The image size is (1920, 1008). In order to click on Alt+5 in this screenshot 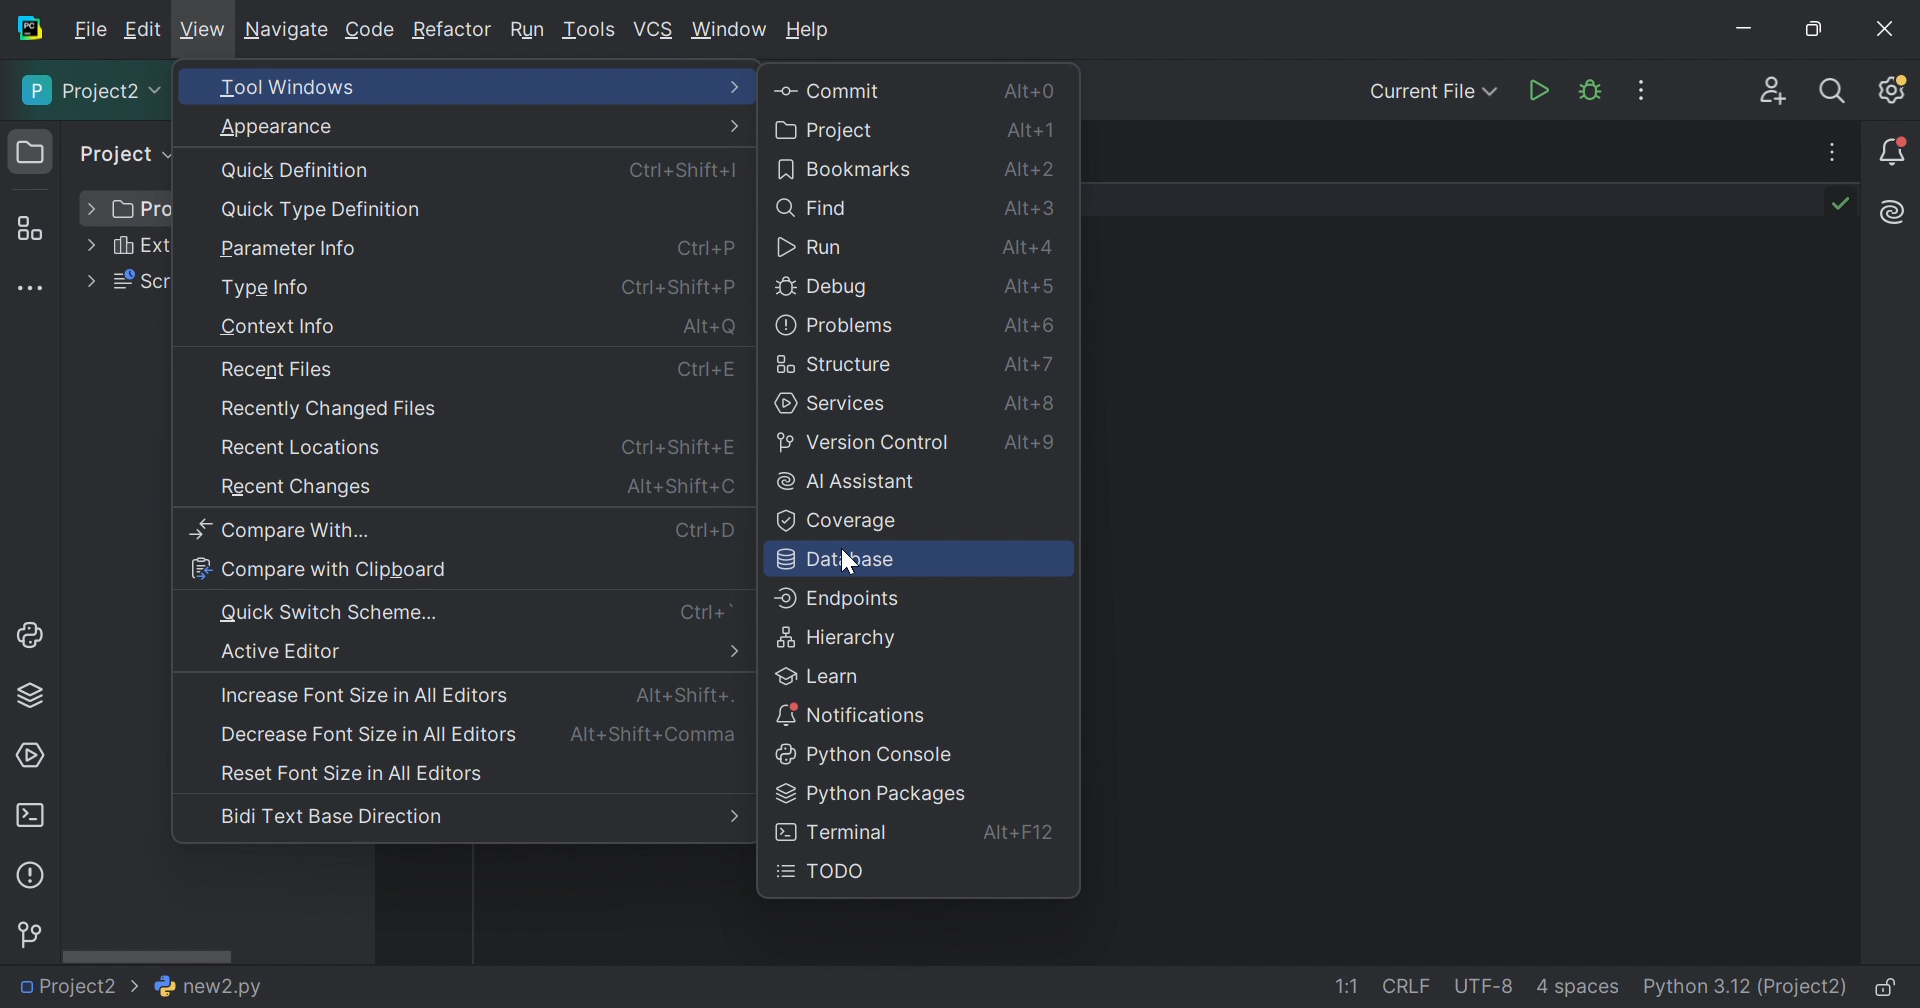, I will do `click(1025, 287)`.